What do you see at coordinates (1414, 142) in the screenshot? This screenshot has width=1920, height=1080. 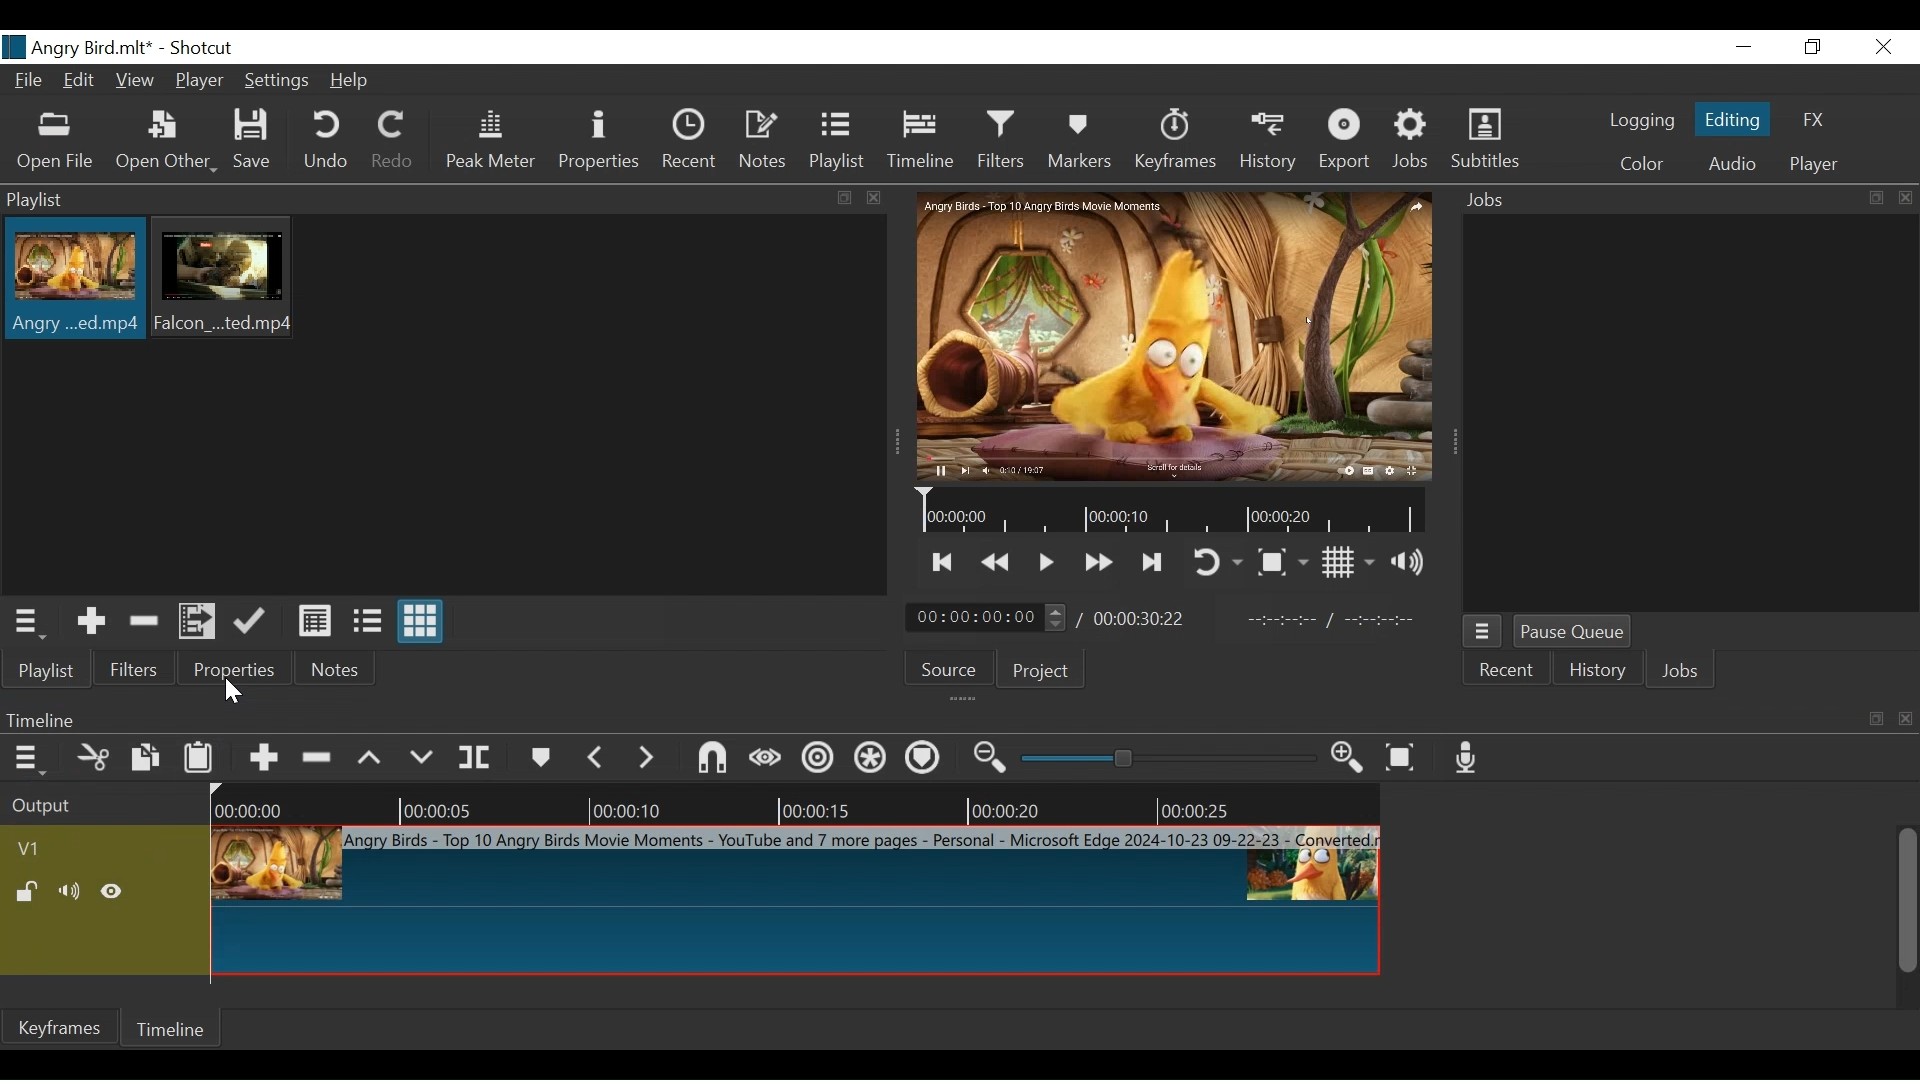 I see `Jobs` at bounding box center [1414, 142].